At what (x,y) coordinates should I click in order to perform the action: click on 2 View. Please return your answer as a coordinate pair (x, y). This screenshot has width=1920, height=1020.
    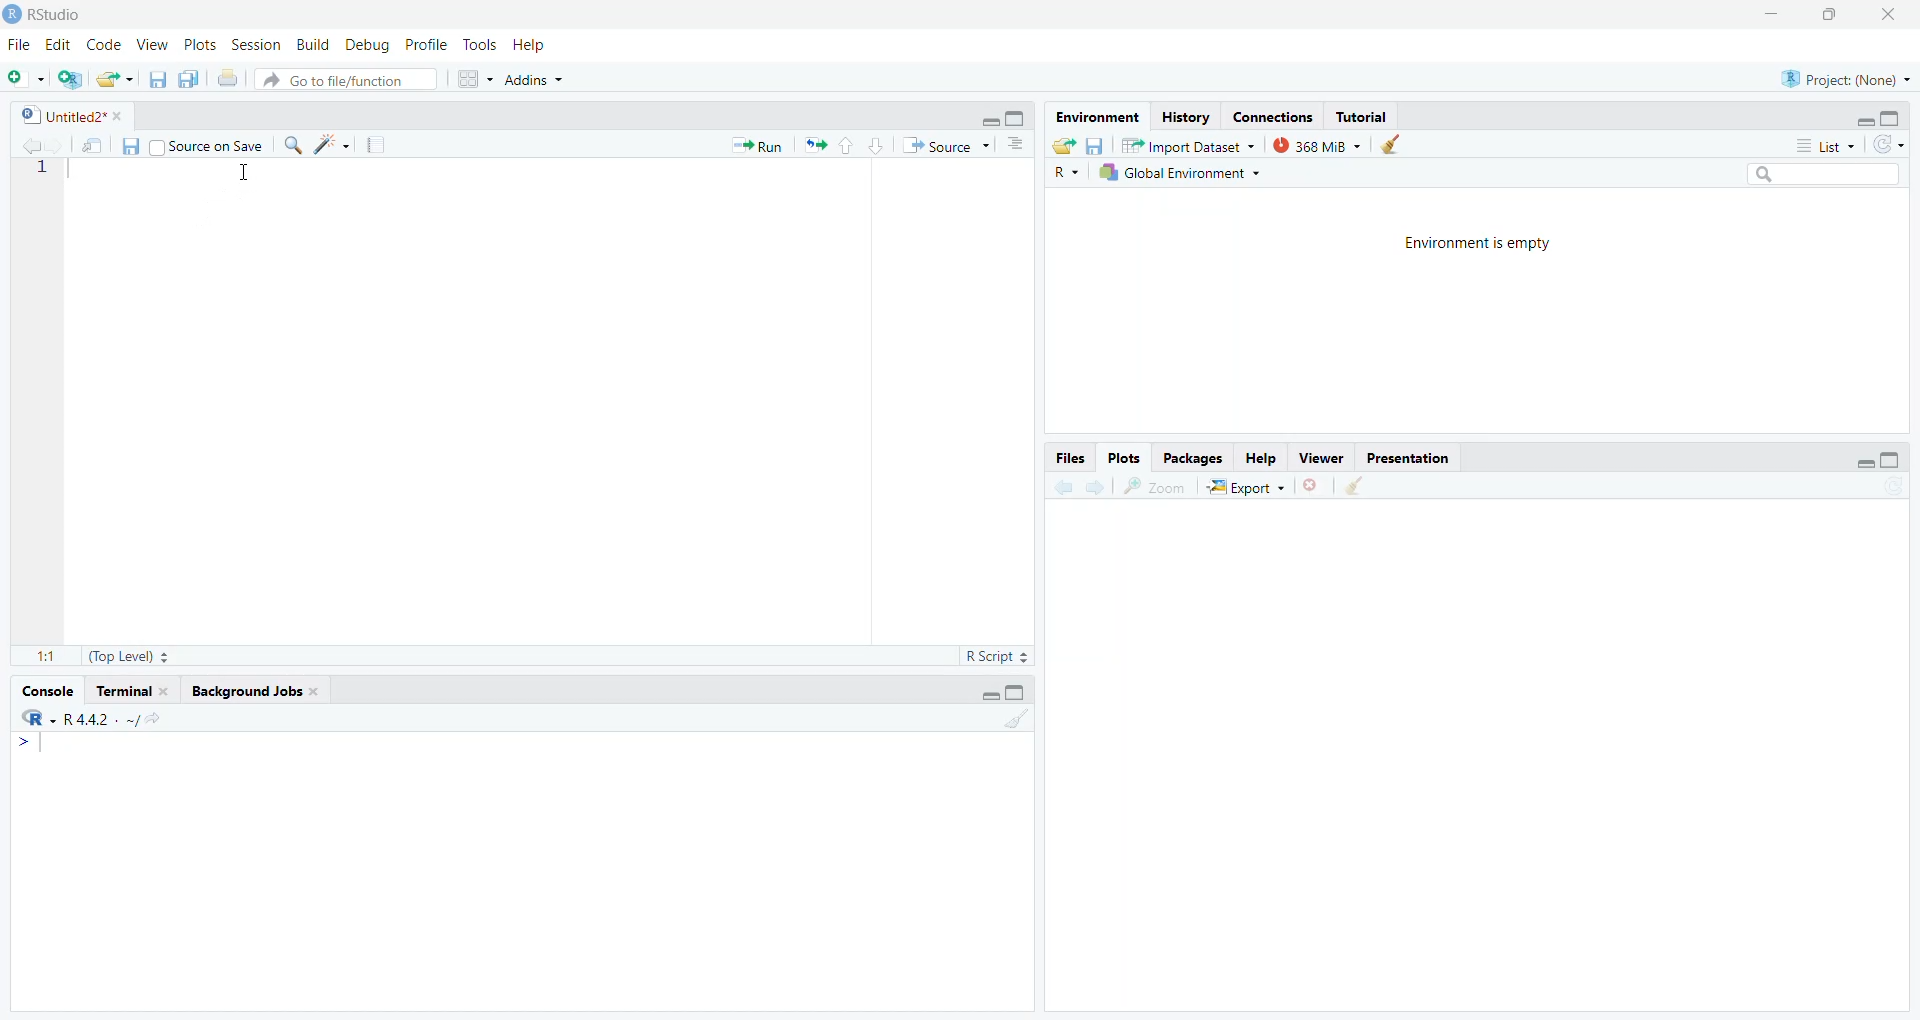
    Looking at the image, I should click on (153, 46).